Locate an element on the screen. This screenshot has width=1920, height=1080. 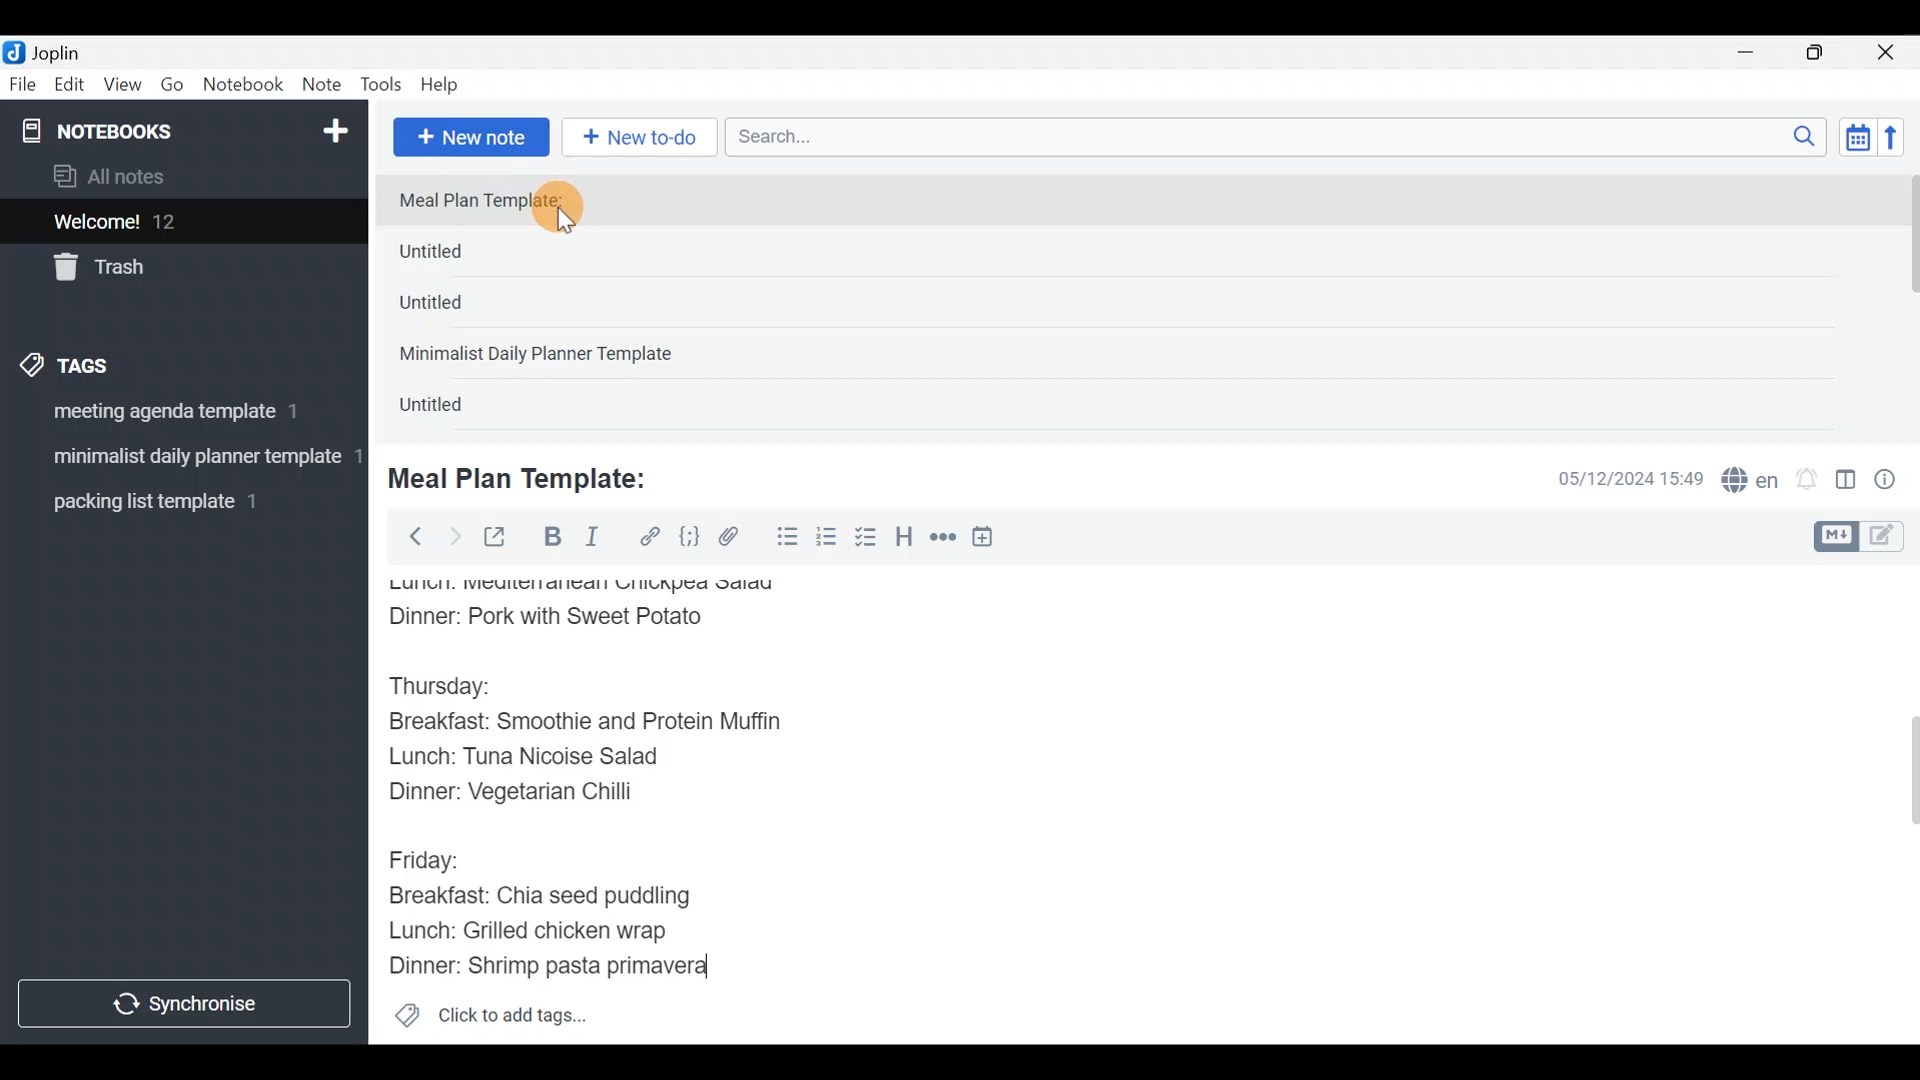
Bold is located at coordinates (551, 539).